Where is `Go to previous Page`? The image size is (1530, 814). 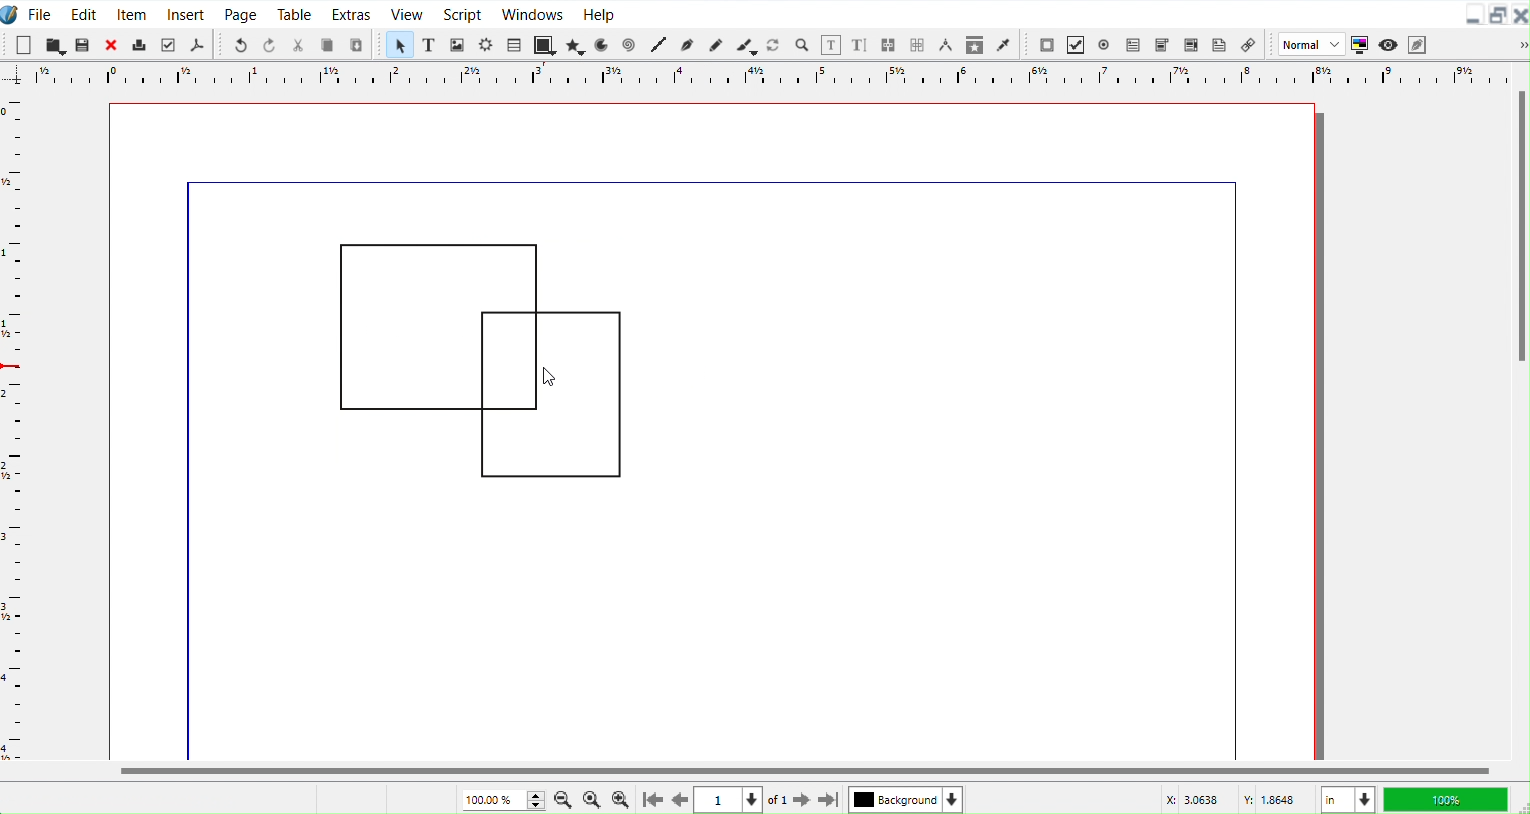 Go to previous Page is located at coordinates (681, 800).